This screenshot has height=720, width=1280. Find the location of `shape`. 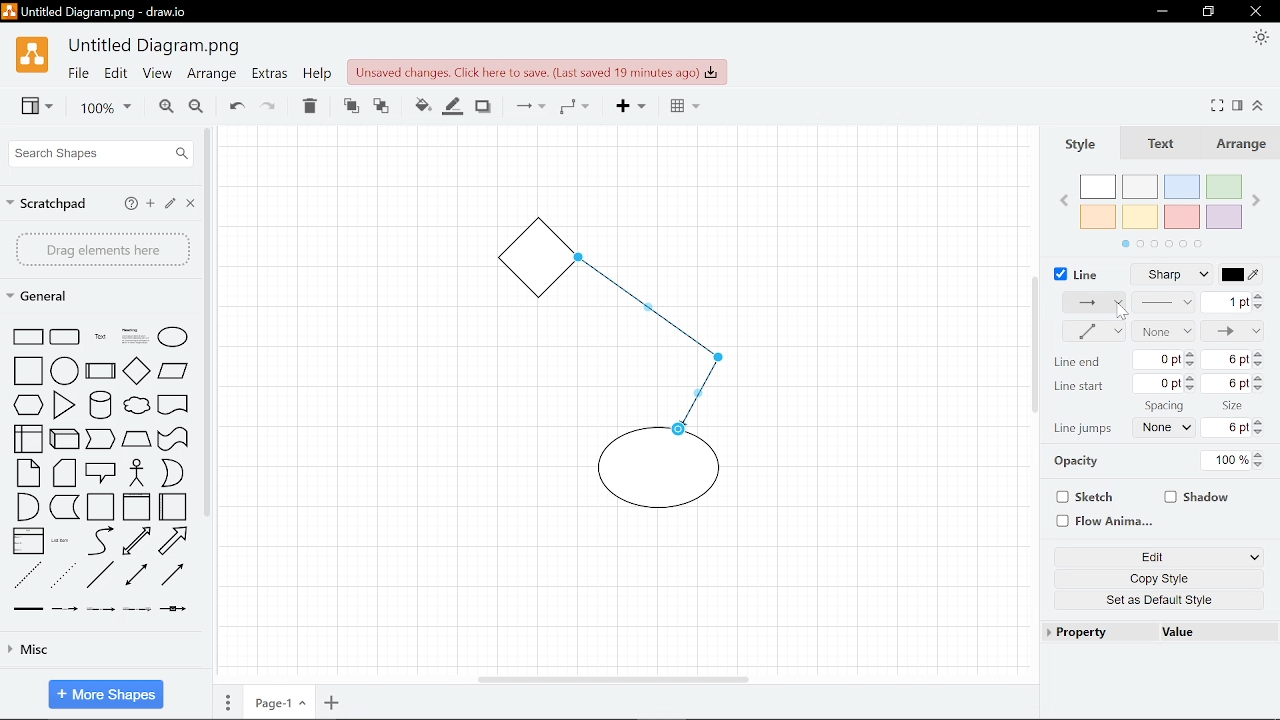

shape is located at coordinates (176, 613).